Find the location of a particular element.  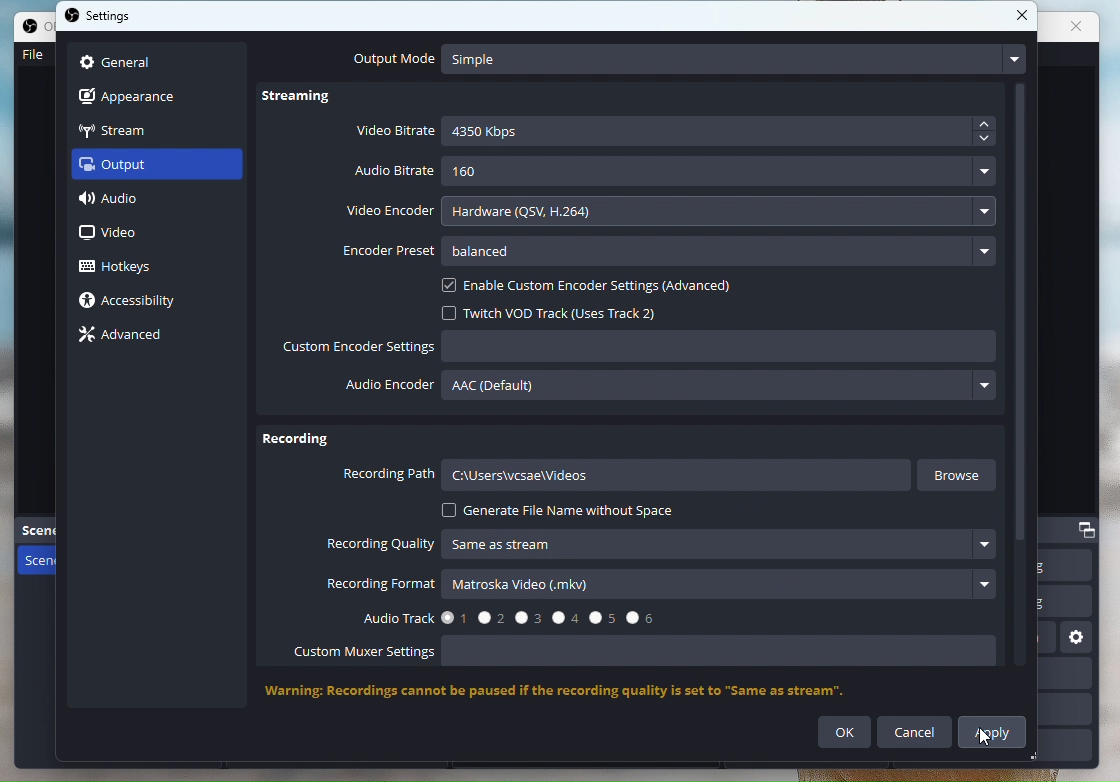

Cancel is located at coordinates (915, 732).